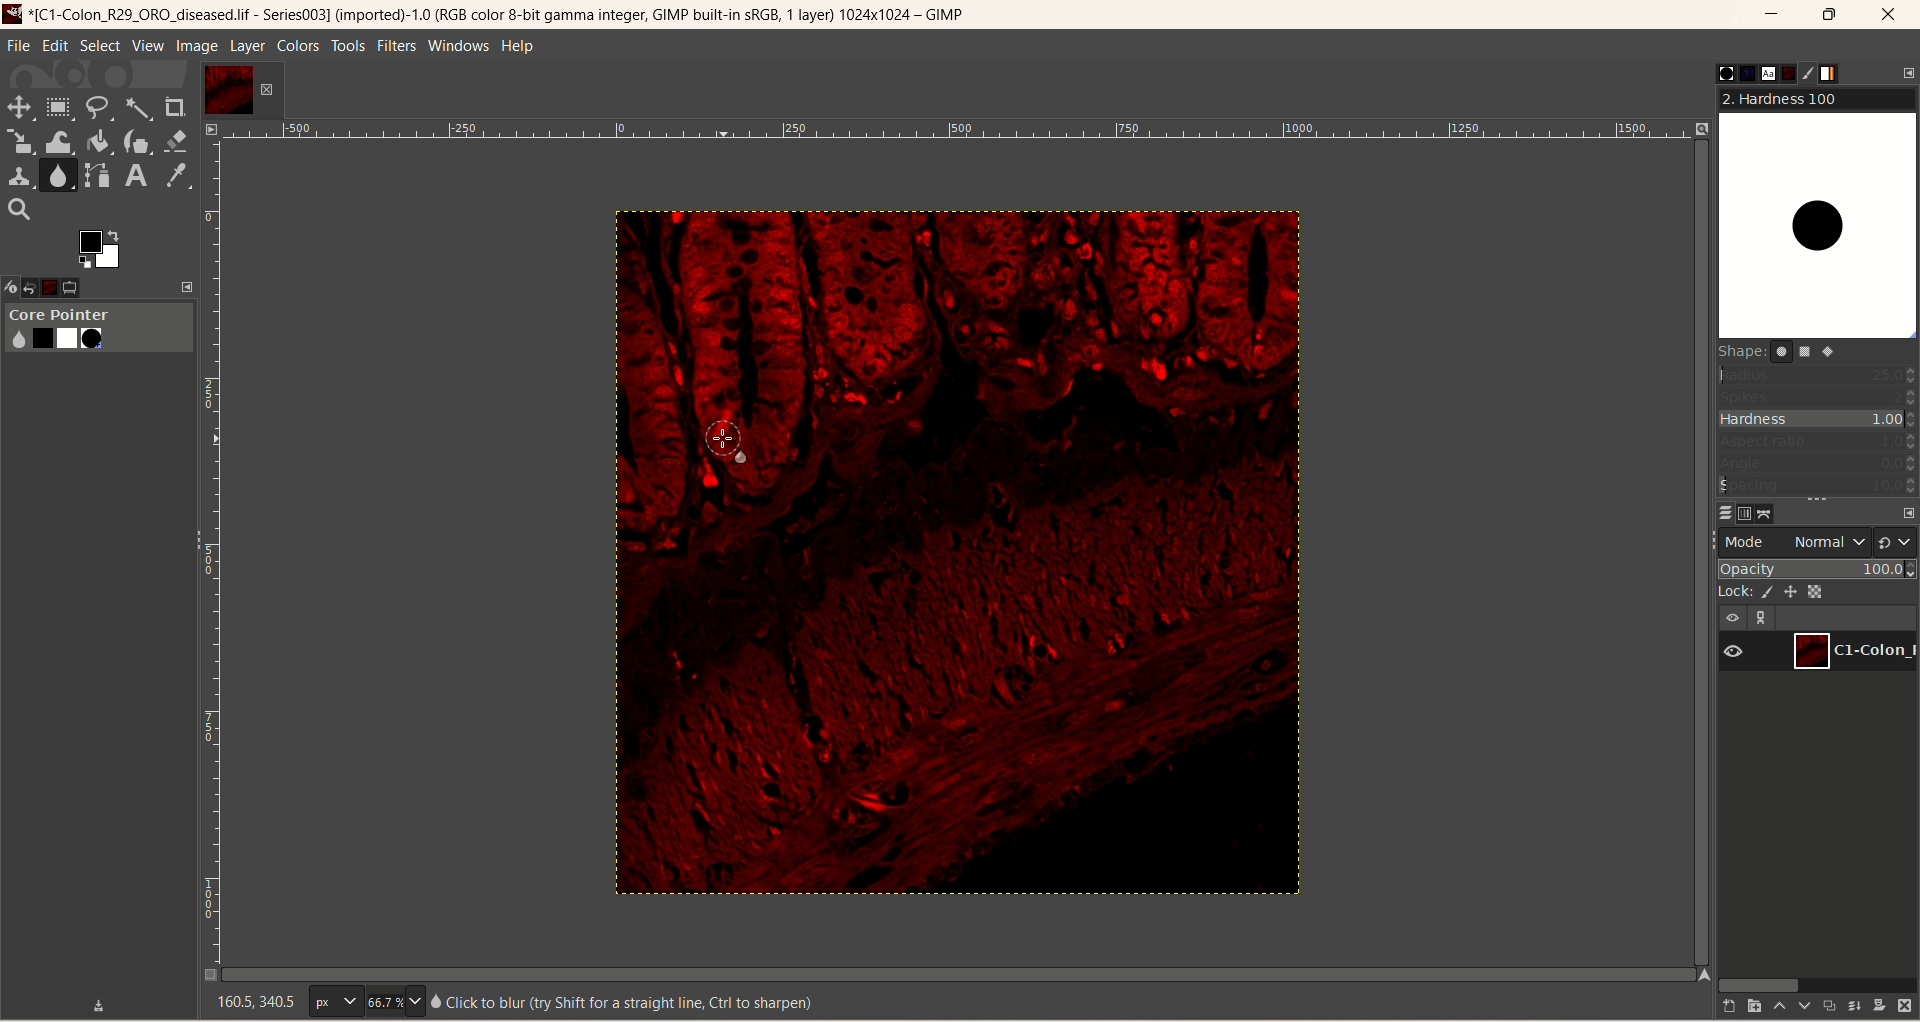 The height and width of the screenshot is (1022, 1920). Describe the element at coordinates (1824, 542) in the screenshot. I see `normal` at that location.